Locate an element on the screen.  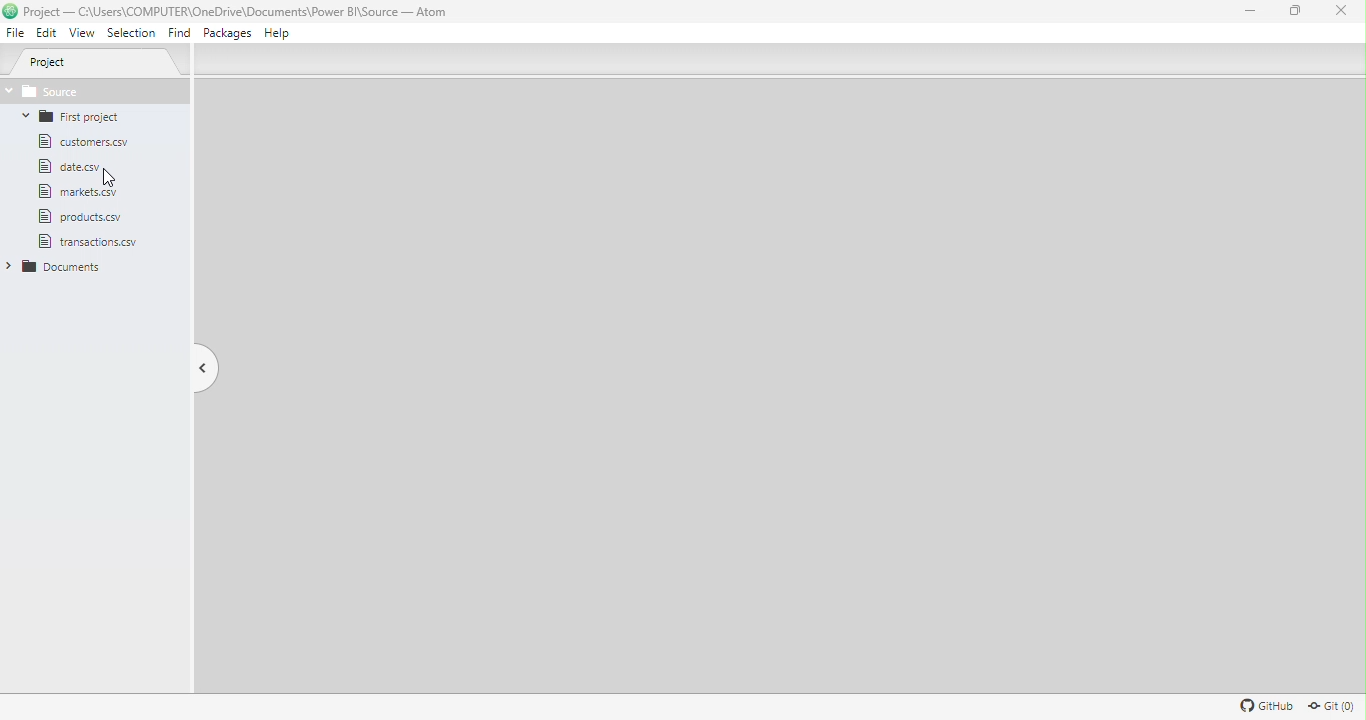
Find is located at coordinates (178, 34).